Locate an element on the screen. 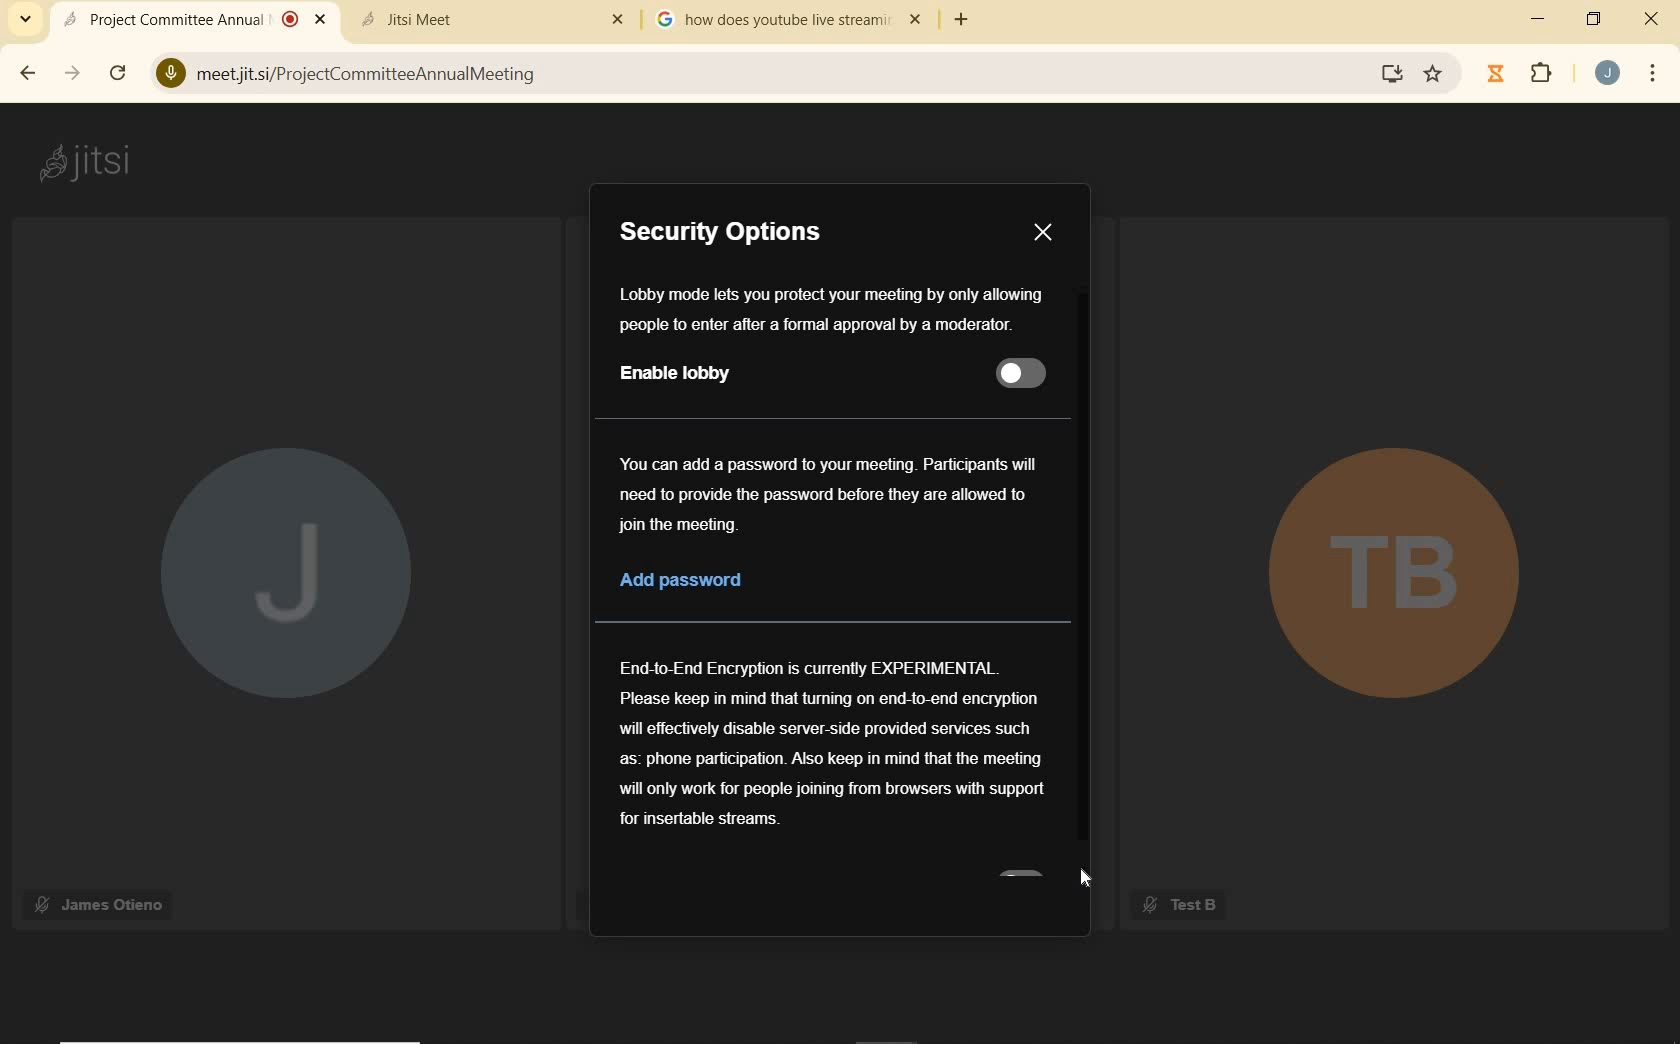 The image size is (1680, 1044). ADD PASSWORD is located at coordinates (700, 579).